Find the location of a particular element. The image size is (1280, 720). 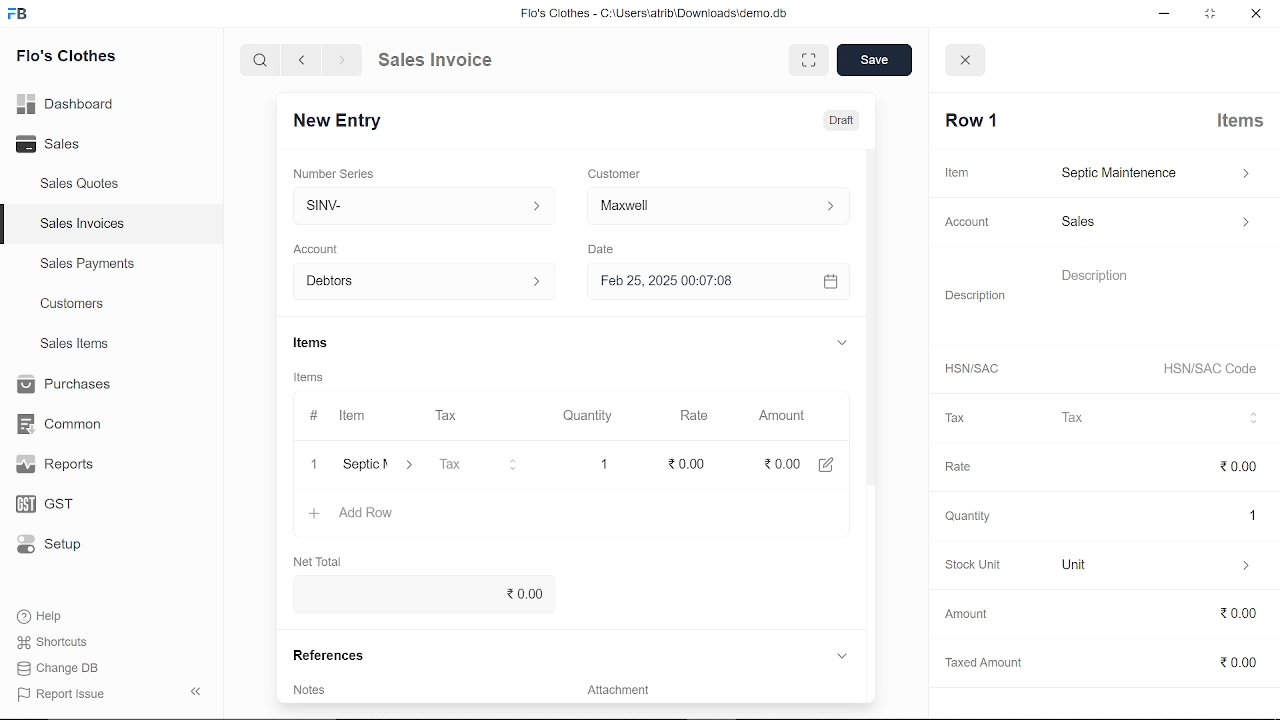

Insert number series is located at coordinates (415, 202).